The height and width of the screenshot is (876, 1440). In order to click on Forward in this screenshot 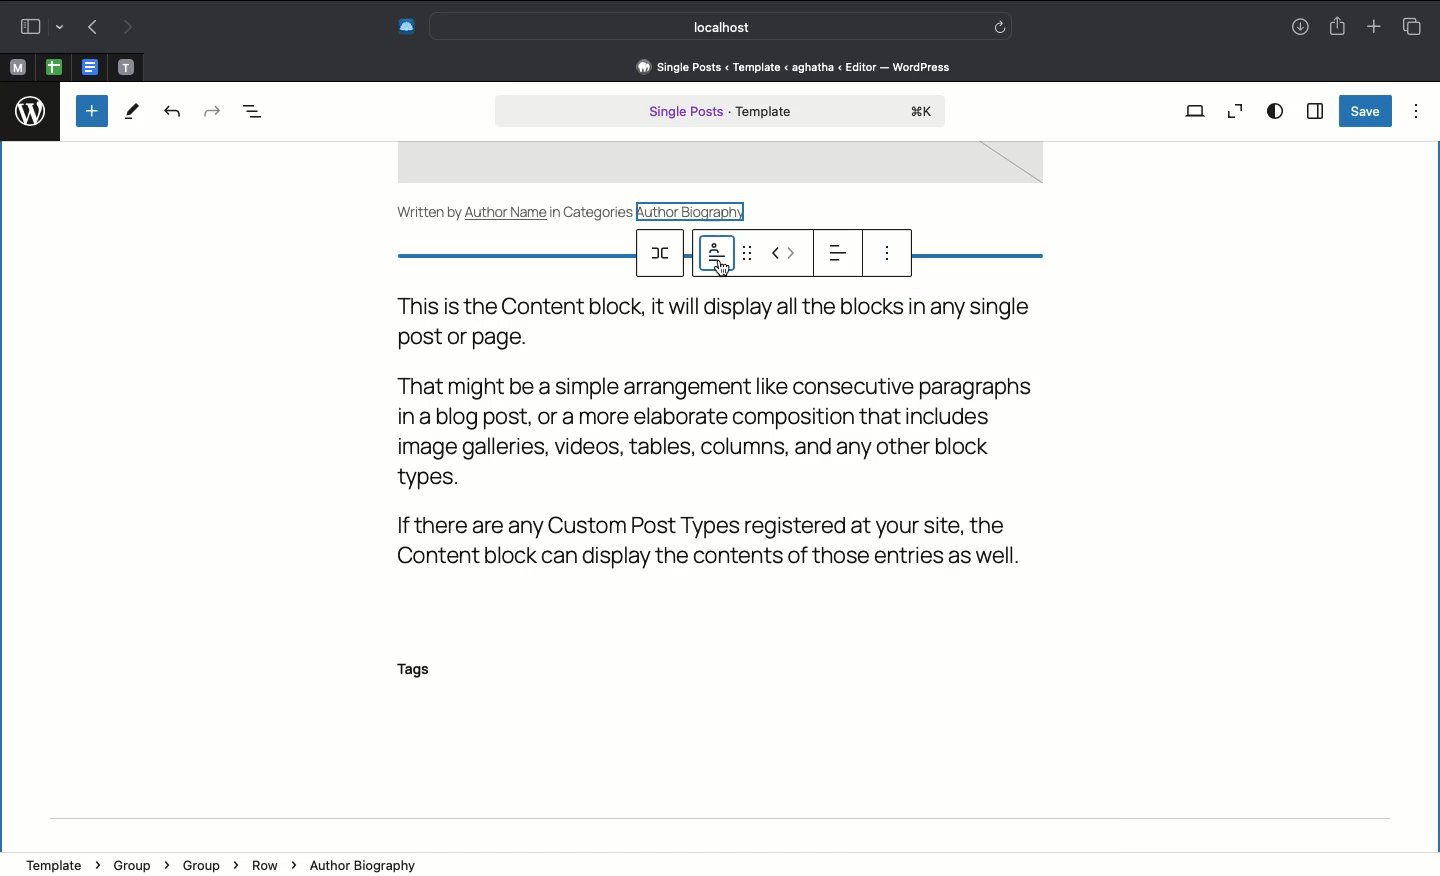, I will do `click(129, 28)`.